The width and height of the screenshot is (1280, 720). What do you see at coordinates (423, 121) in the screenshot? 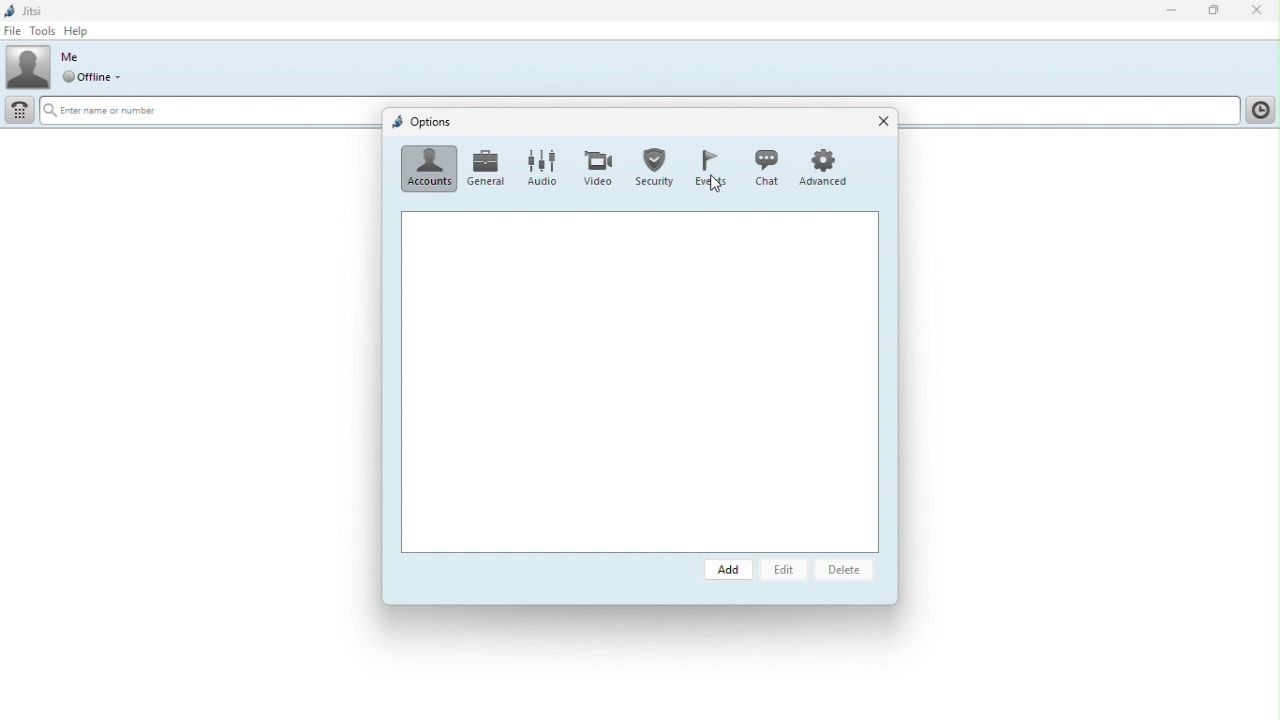
I see `Options` at bounding box center [423, 121].